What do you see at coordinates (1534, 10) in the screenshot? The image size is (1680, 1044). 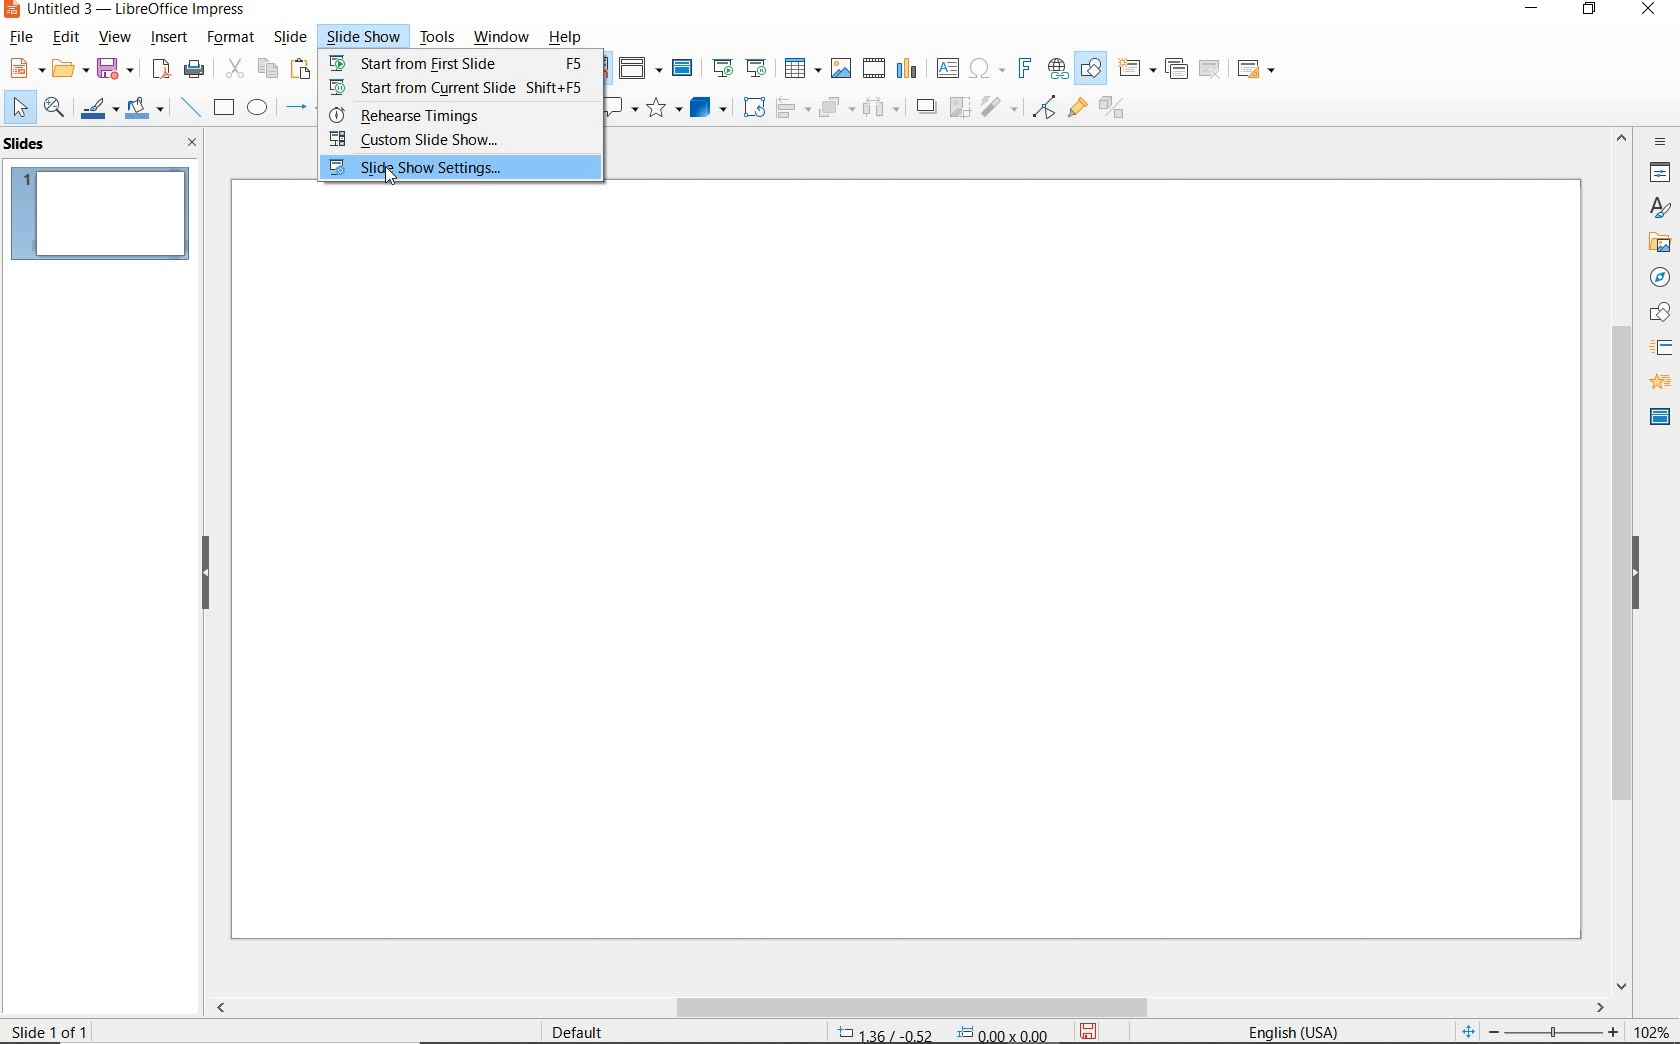 I see `MINIMIZE` at bounding box center [1534, 10].